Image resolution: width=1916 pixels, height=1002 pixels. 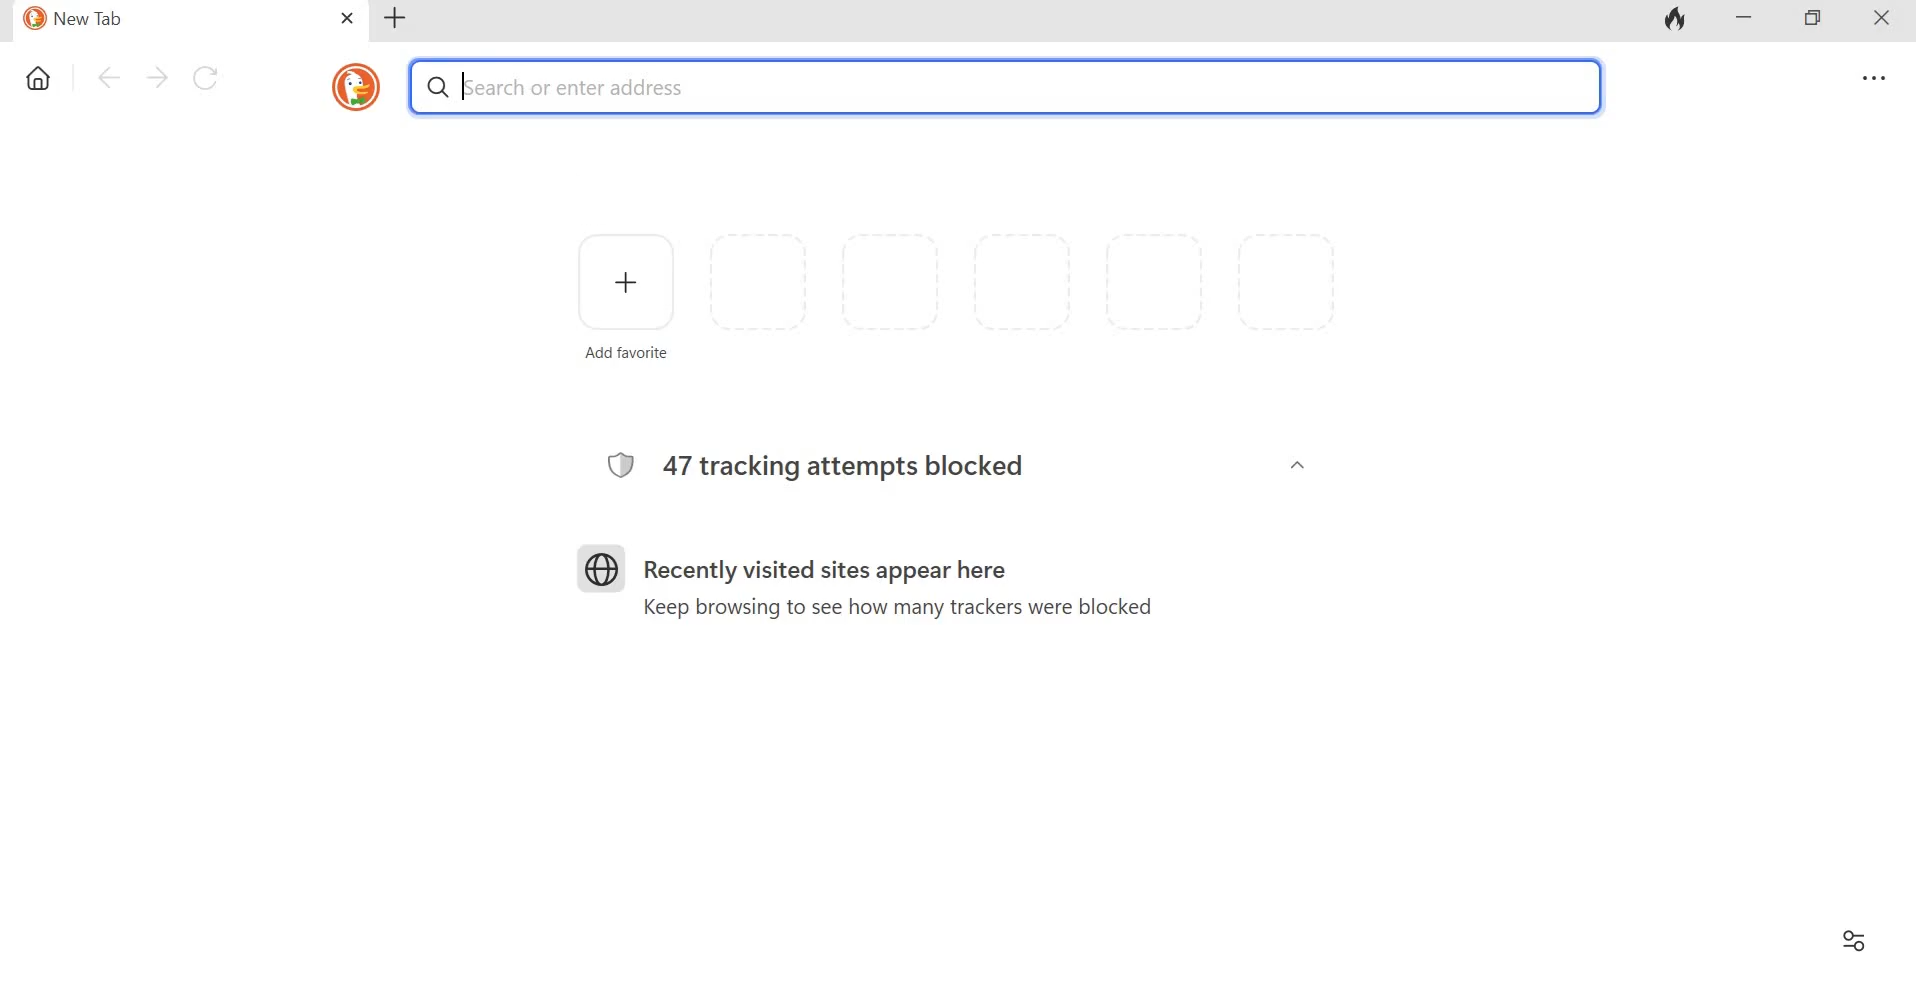 I want to click on Collapse/Expand, so click(x=1298, y=465).